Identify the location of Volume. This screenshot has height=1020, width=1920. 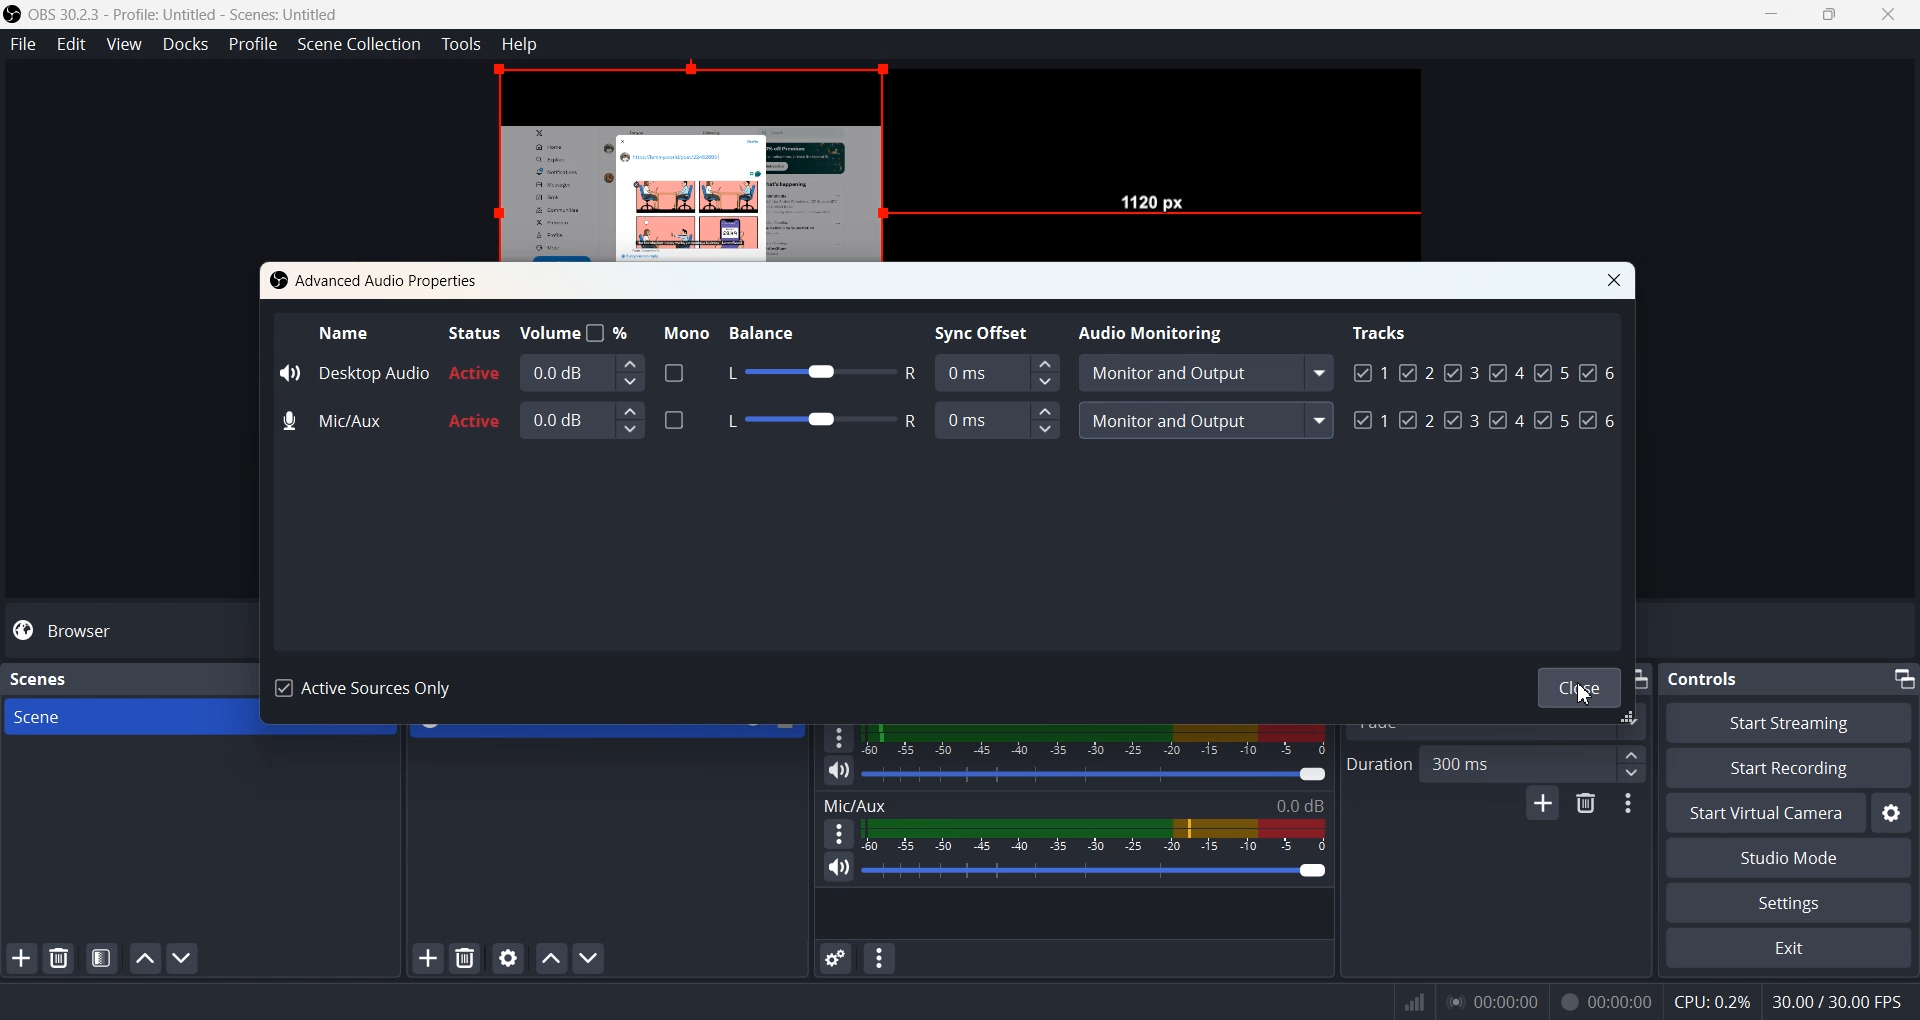
(577, 331).